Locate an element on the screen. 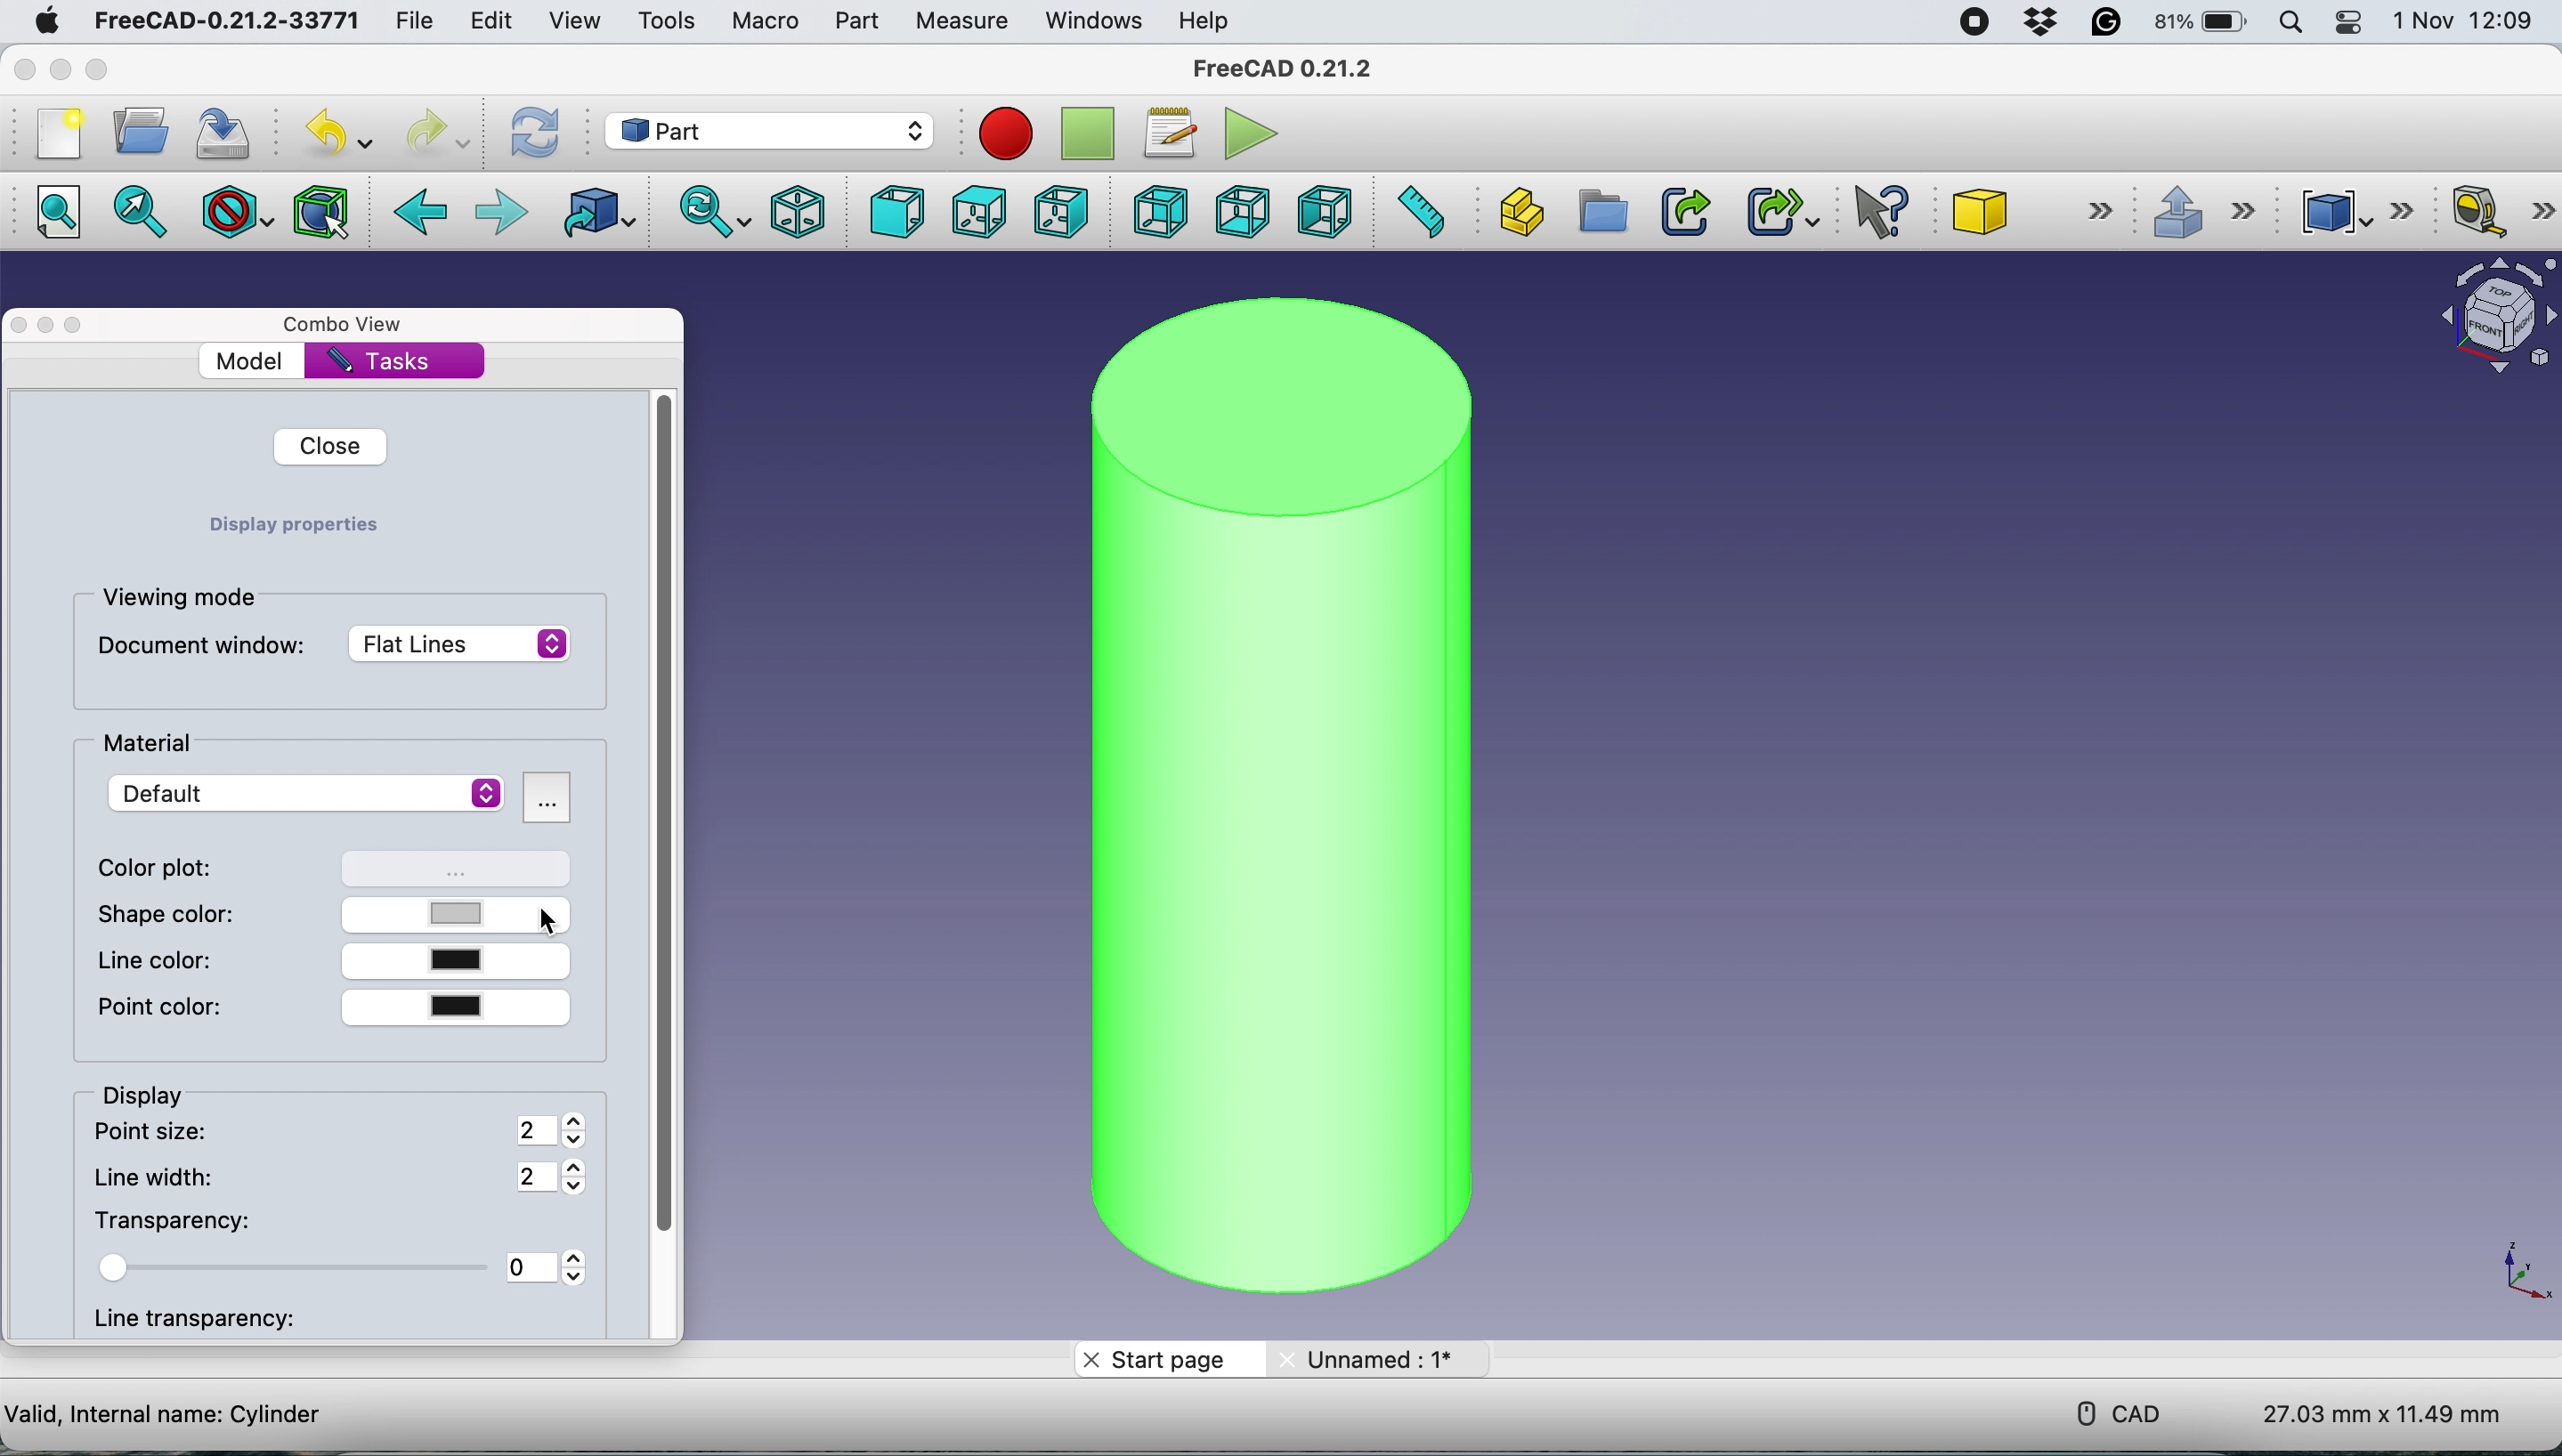  refresh is located at coordinates (535, 130).